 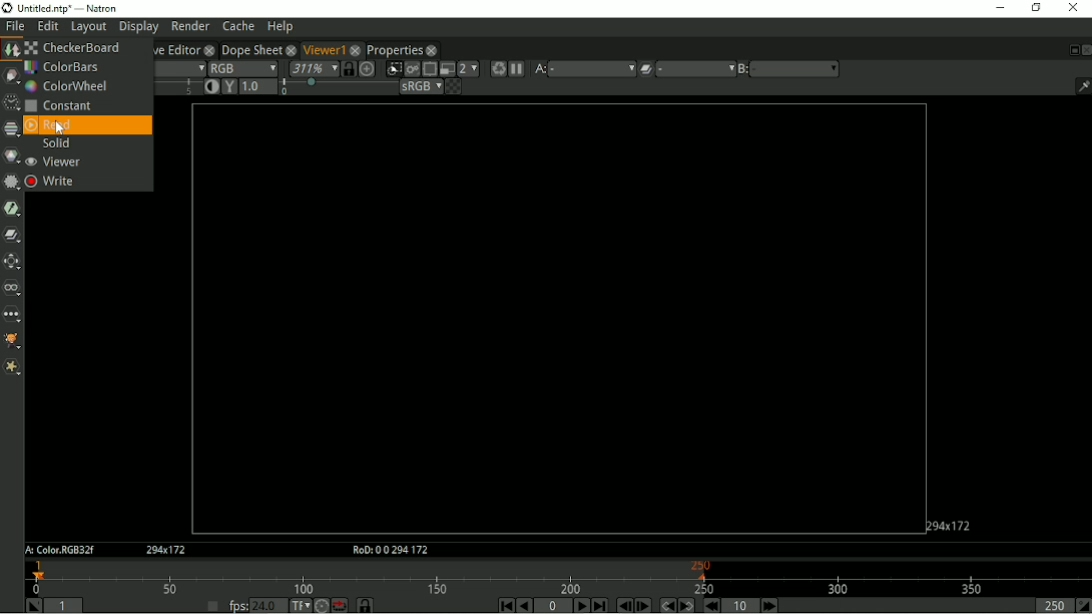 I want to click on Last frame, so click(x=600, y=605).